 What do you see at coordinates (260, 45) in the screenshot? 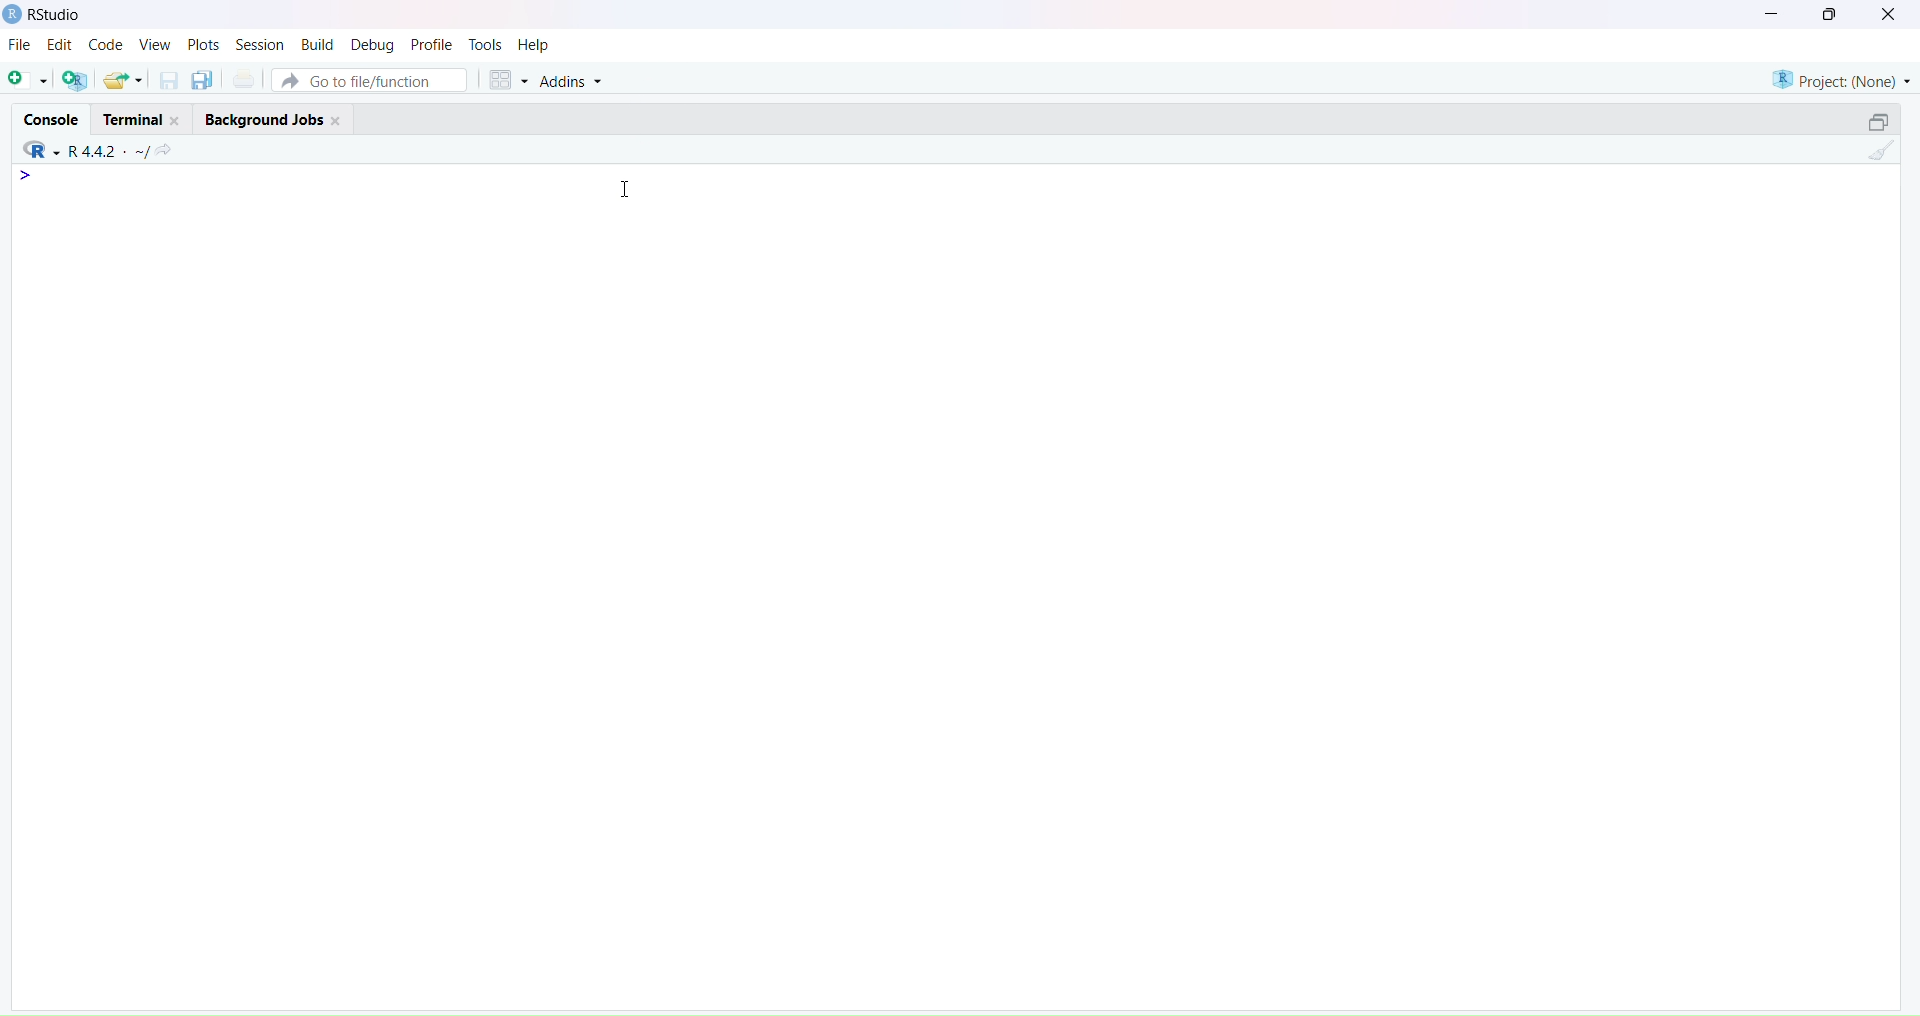
I see `session` at bounding box center [260, 45].